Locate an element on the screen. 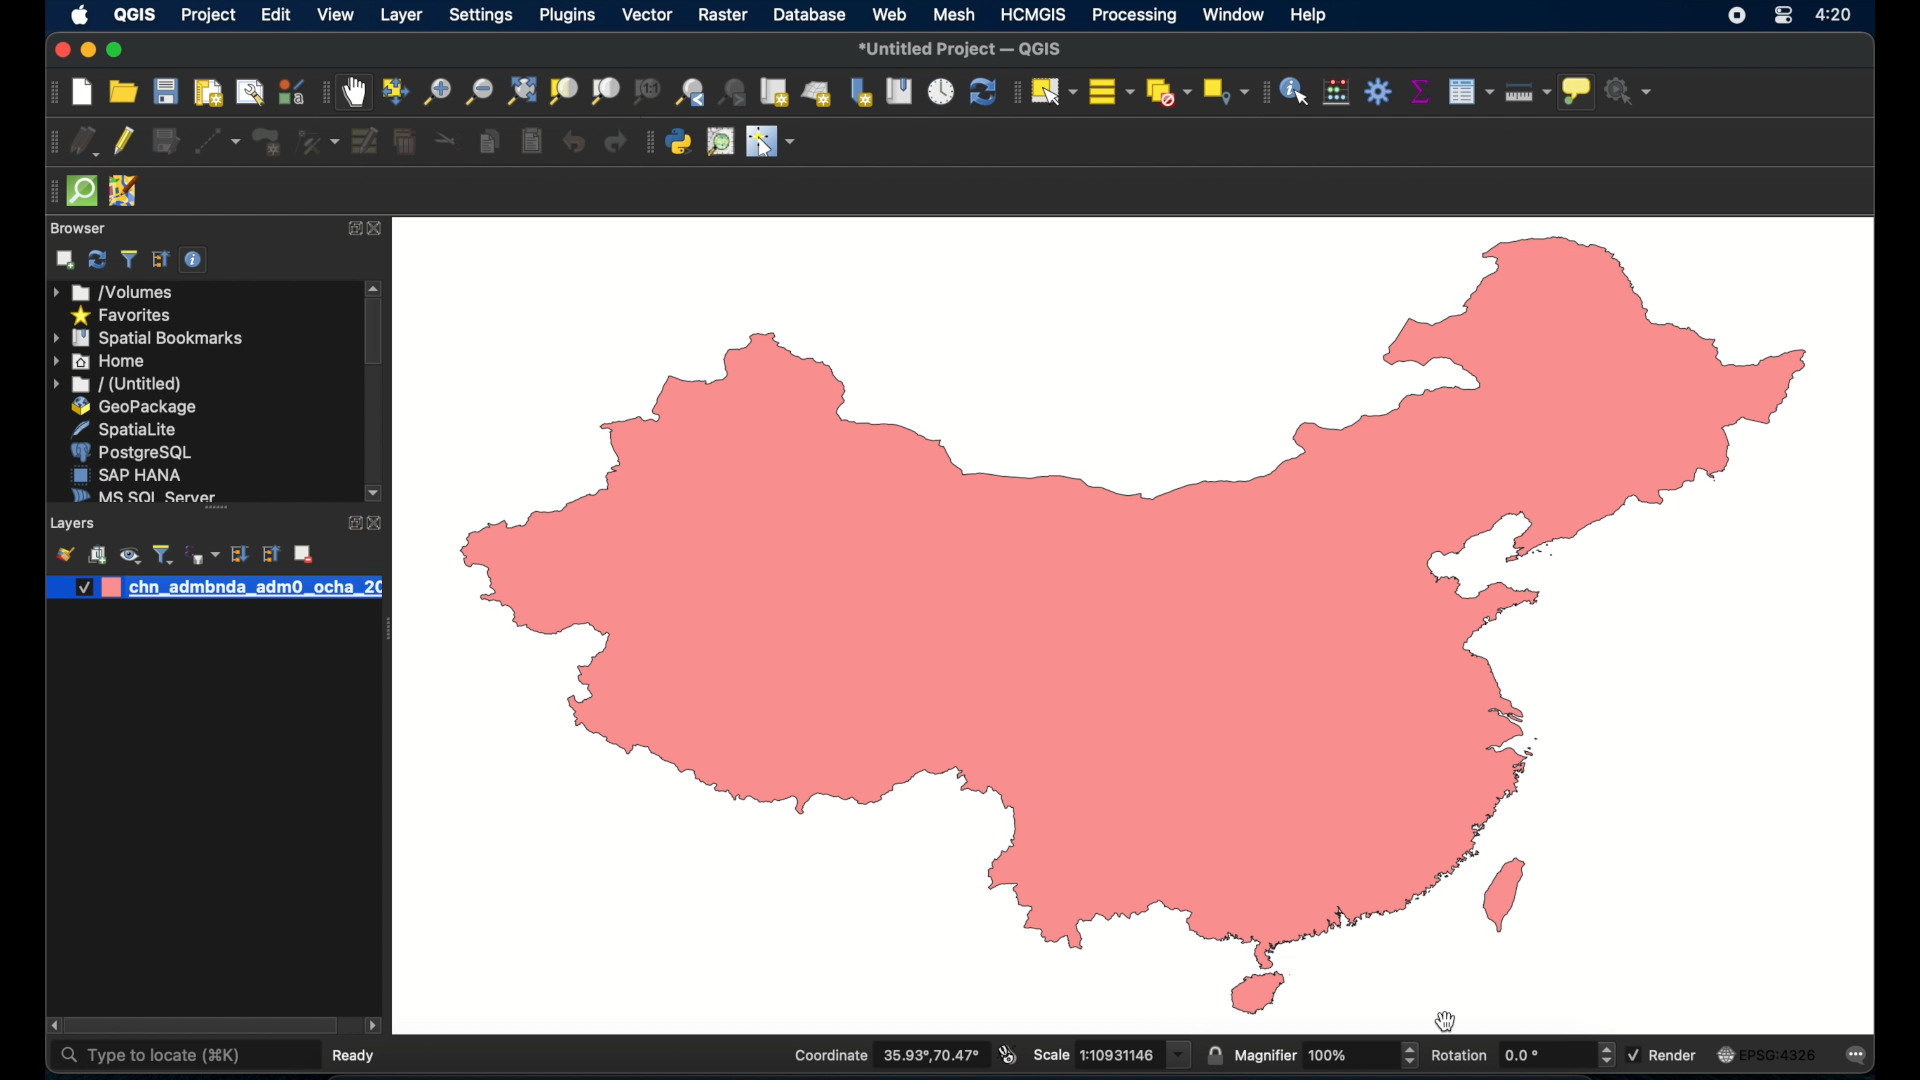  show spatial bookmarks is located at coordinates (899, 94).